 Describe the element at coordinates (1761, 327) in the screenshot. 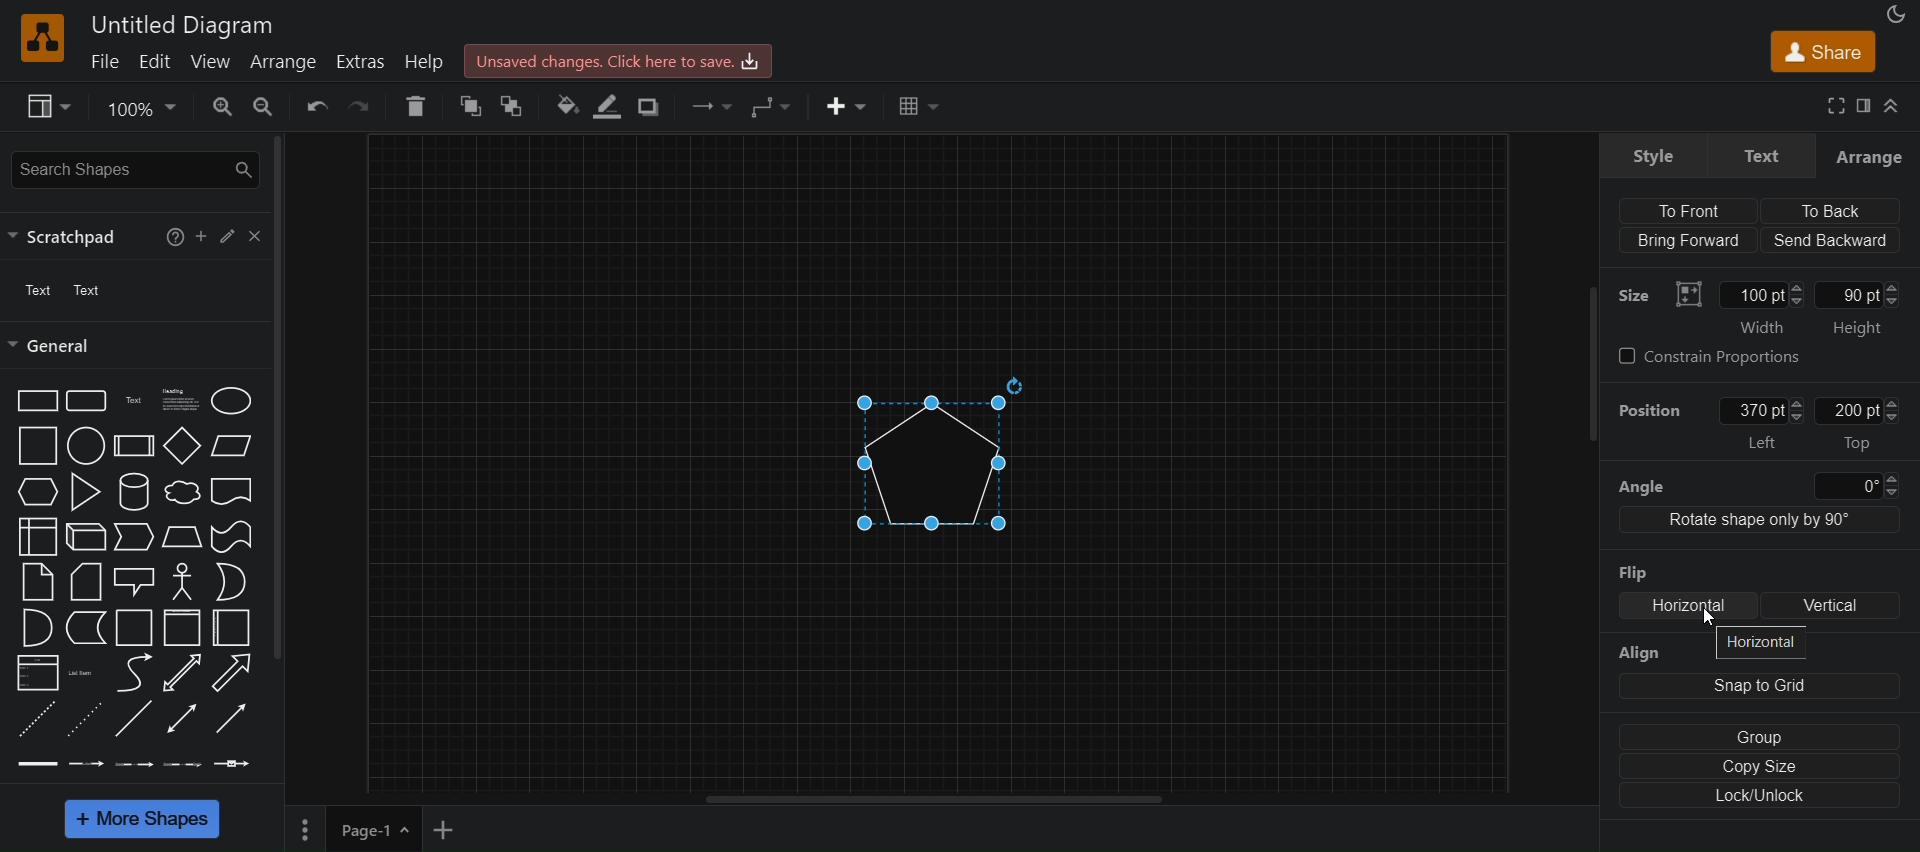

I see `Width` at that location.